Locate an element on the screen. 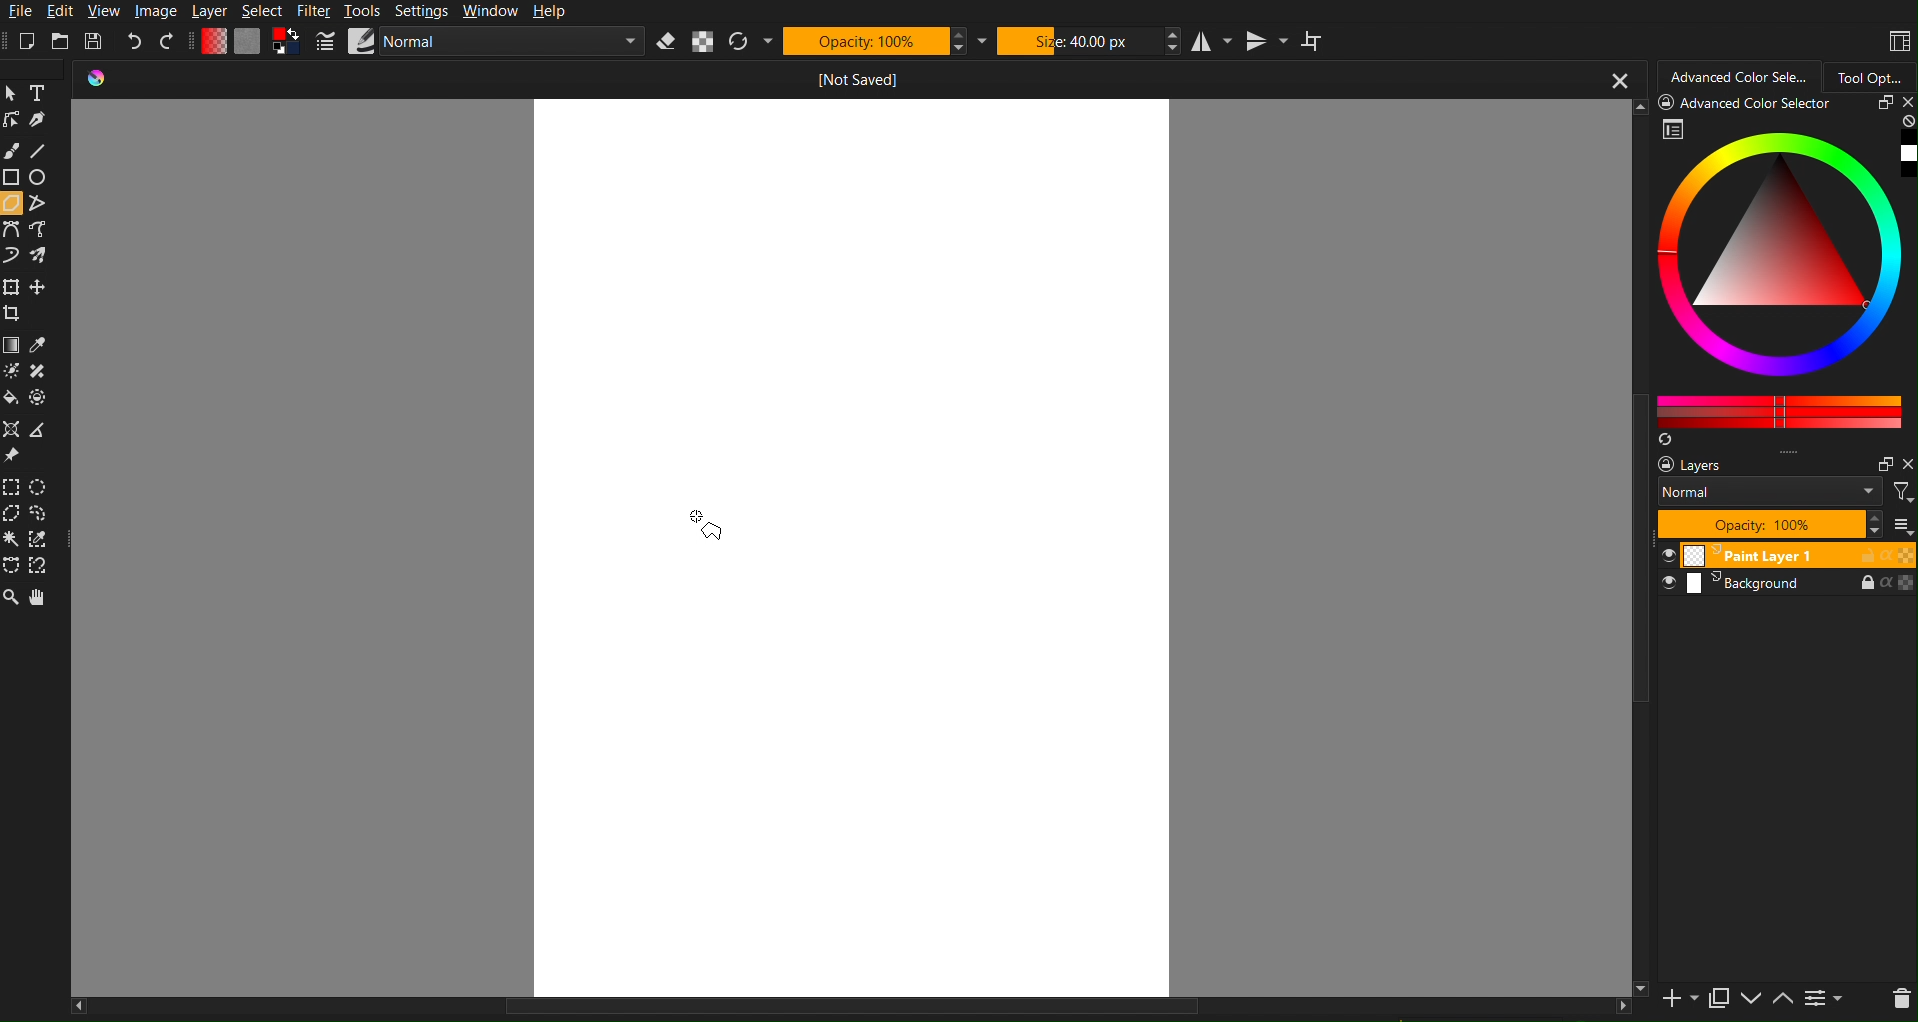 This screenshot has width=1918, height=1022. transform a layer or a selection is located at coordinates (12, 285).